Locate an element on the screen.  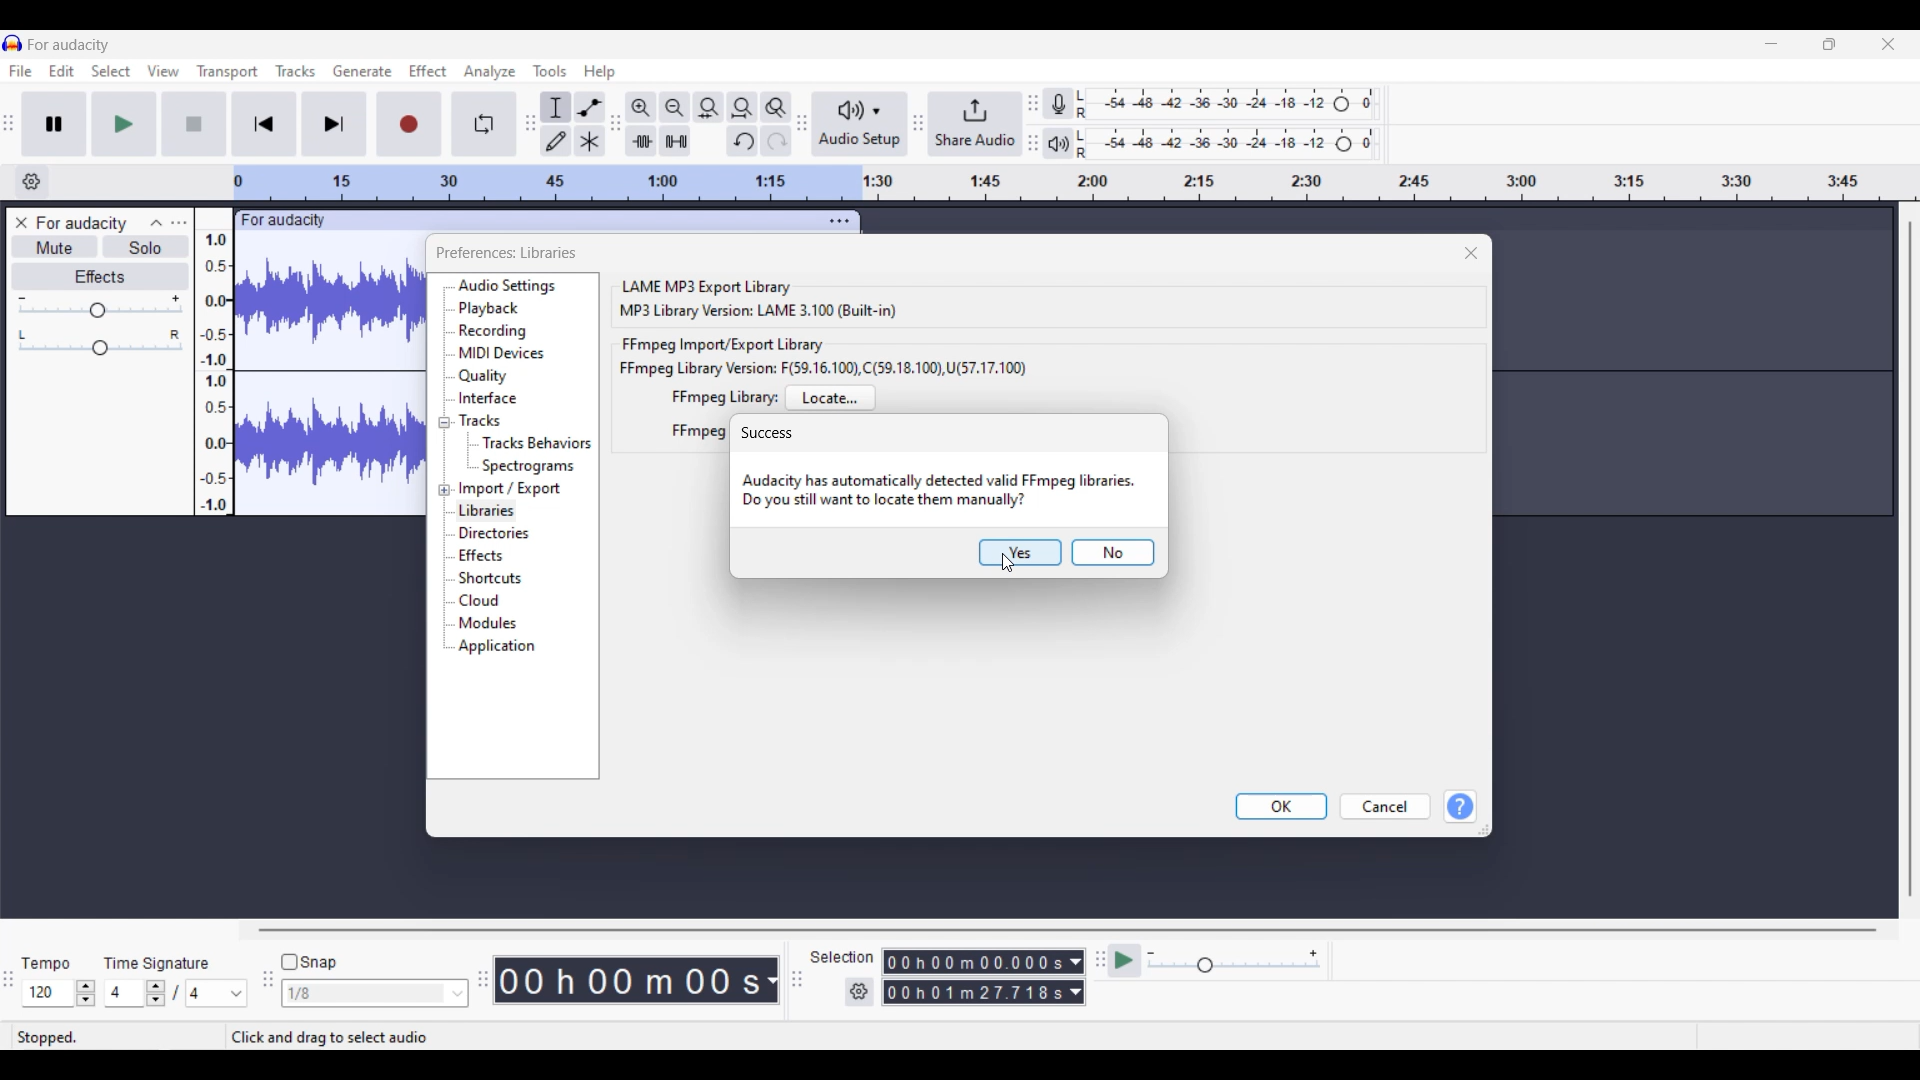
Skip/Select to start is located at coordinates (264, 125).